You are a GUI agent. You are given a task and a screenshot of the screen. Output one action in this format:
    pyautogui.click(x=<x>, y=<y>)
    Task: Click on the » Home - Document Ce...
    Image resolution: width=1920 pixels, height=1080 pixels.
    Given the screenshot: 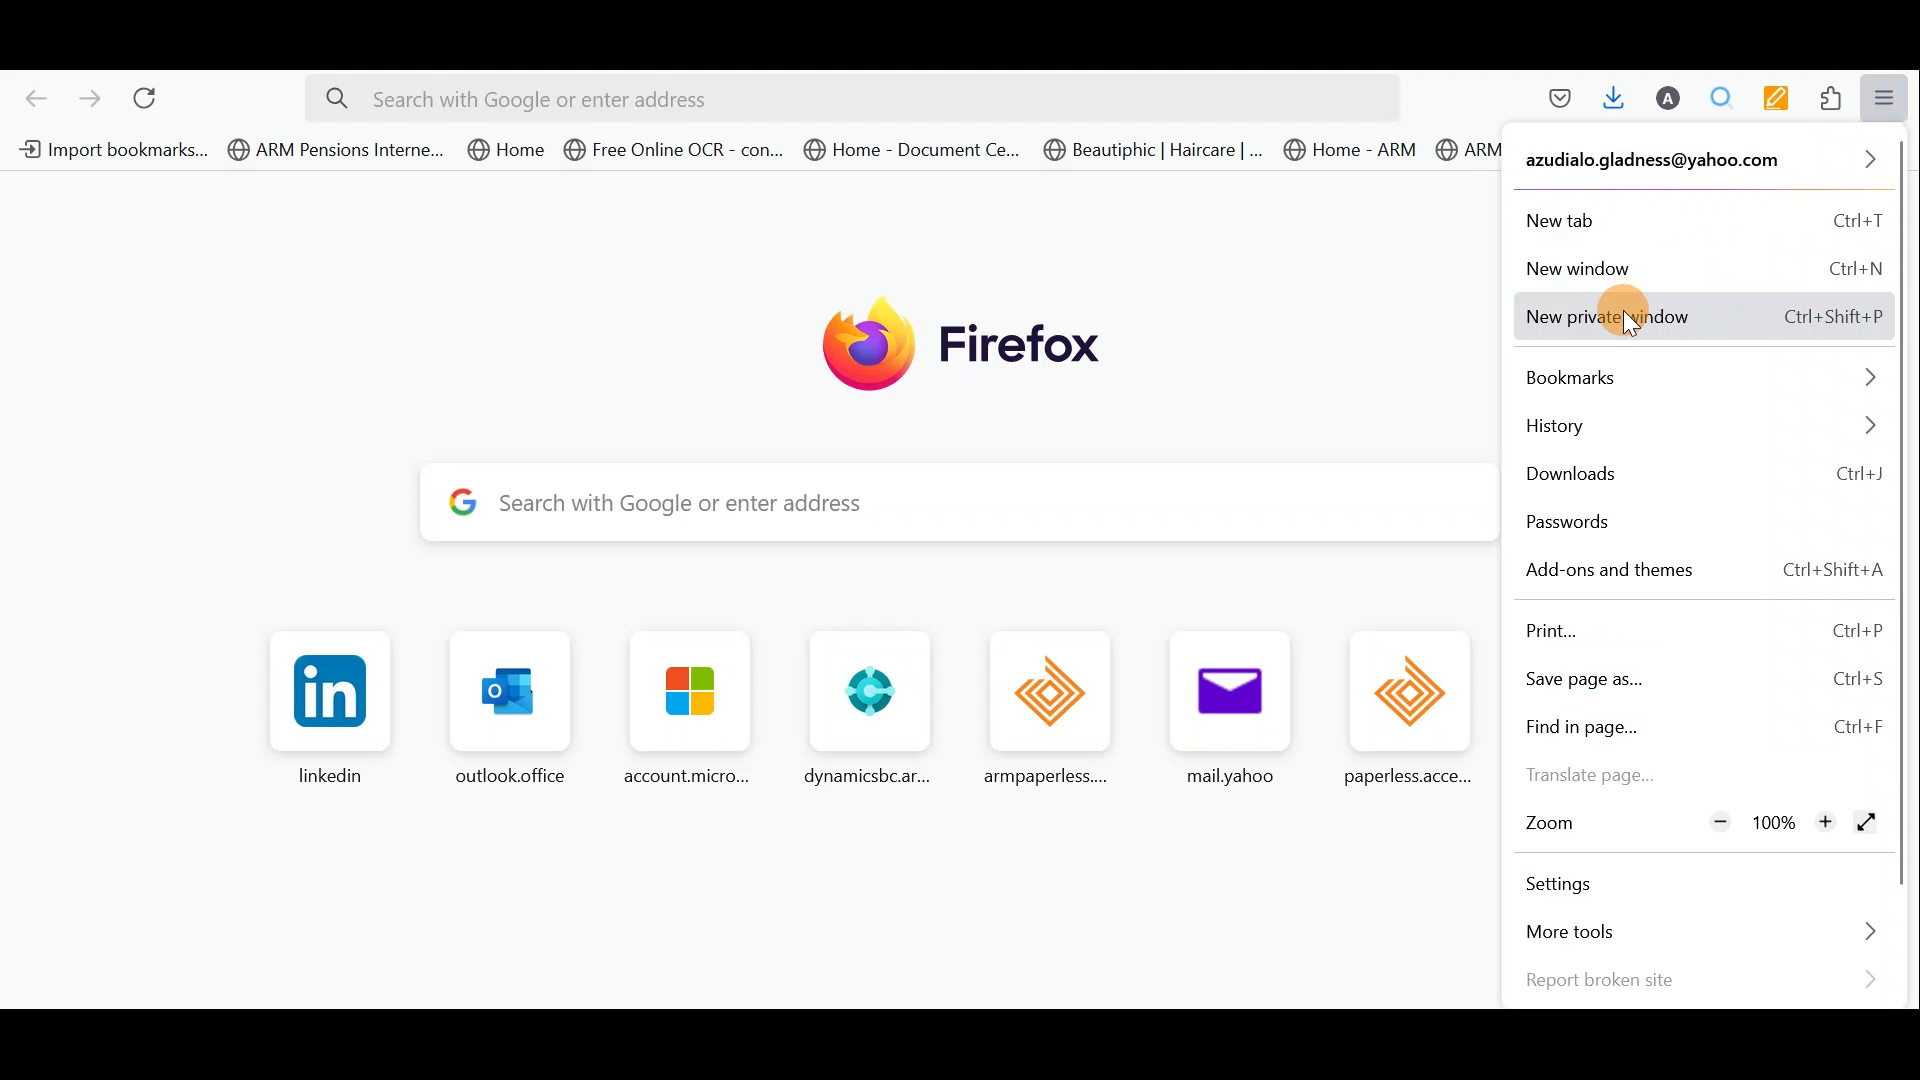 What is the action you would take?
    pyautogui.click(x=910, y=150)
    